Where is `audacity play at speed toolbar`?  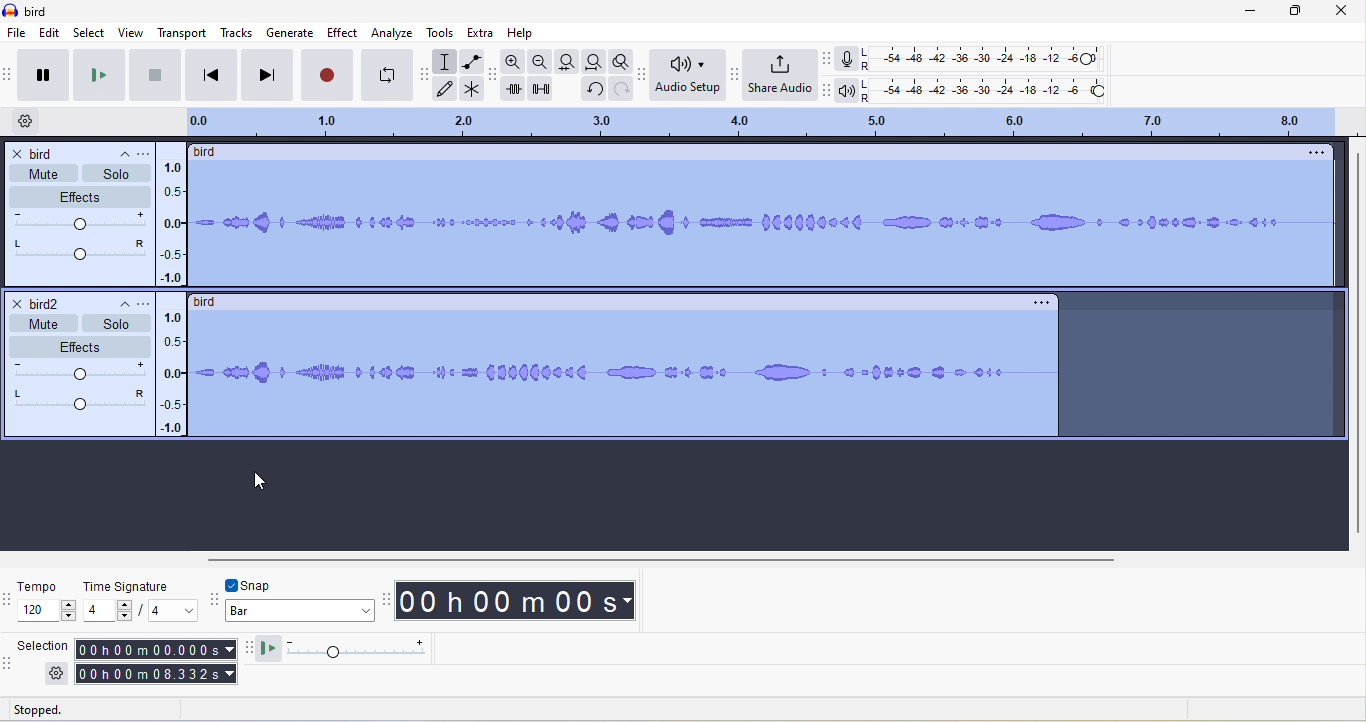 audacity play at speed toolbar is located at coordinates (249, 649).